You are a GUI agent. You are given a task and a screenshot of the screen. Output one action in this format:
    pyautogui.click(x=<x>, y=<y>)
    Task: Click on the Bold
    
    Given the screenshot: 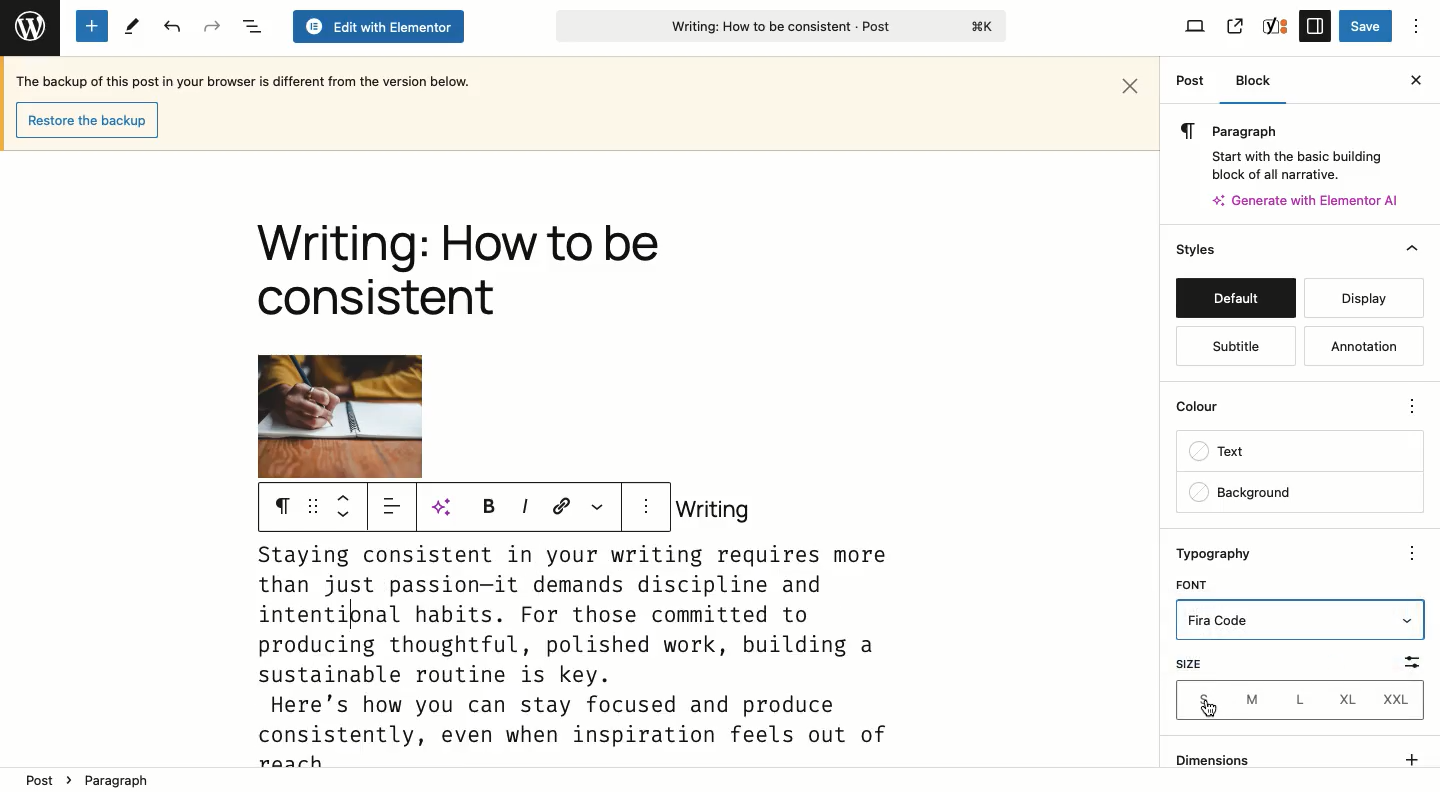 What is the action you would take?
    pyautogui.click(x=486, y=505)
    